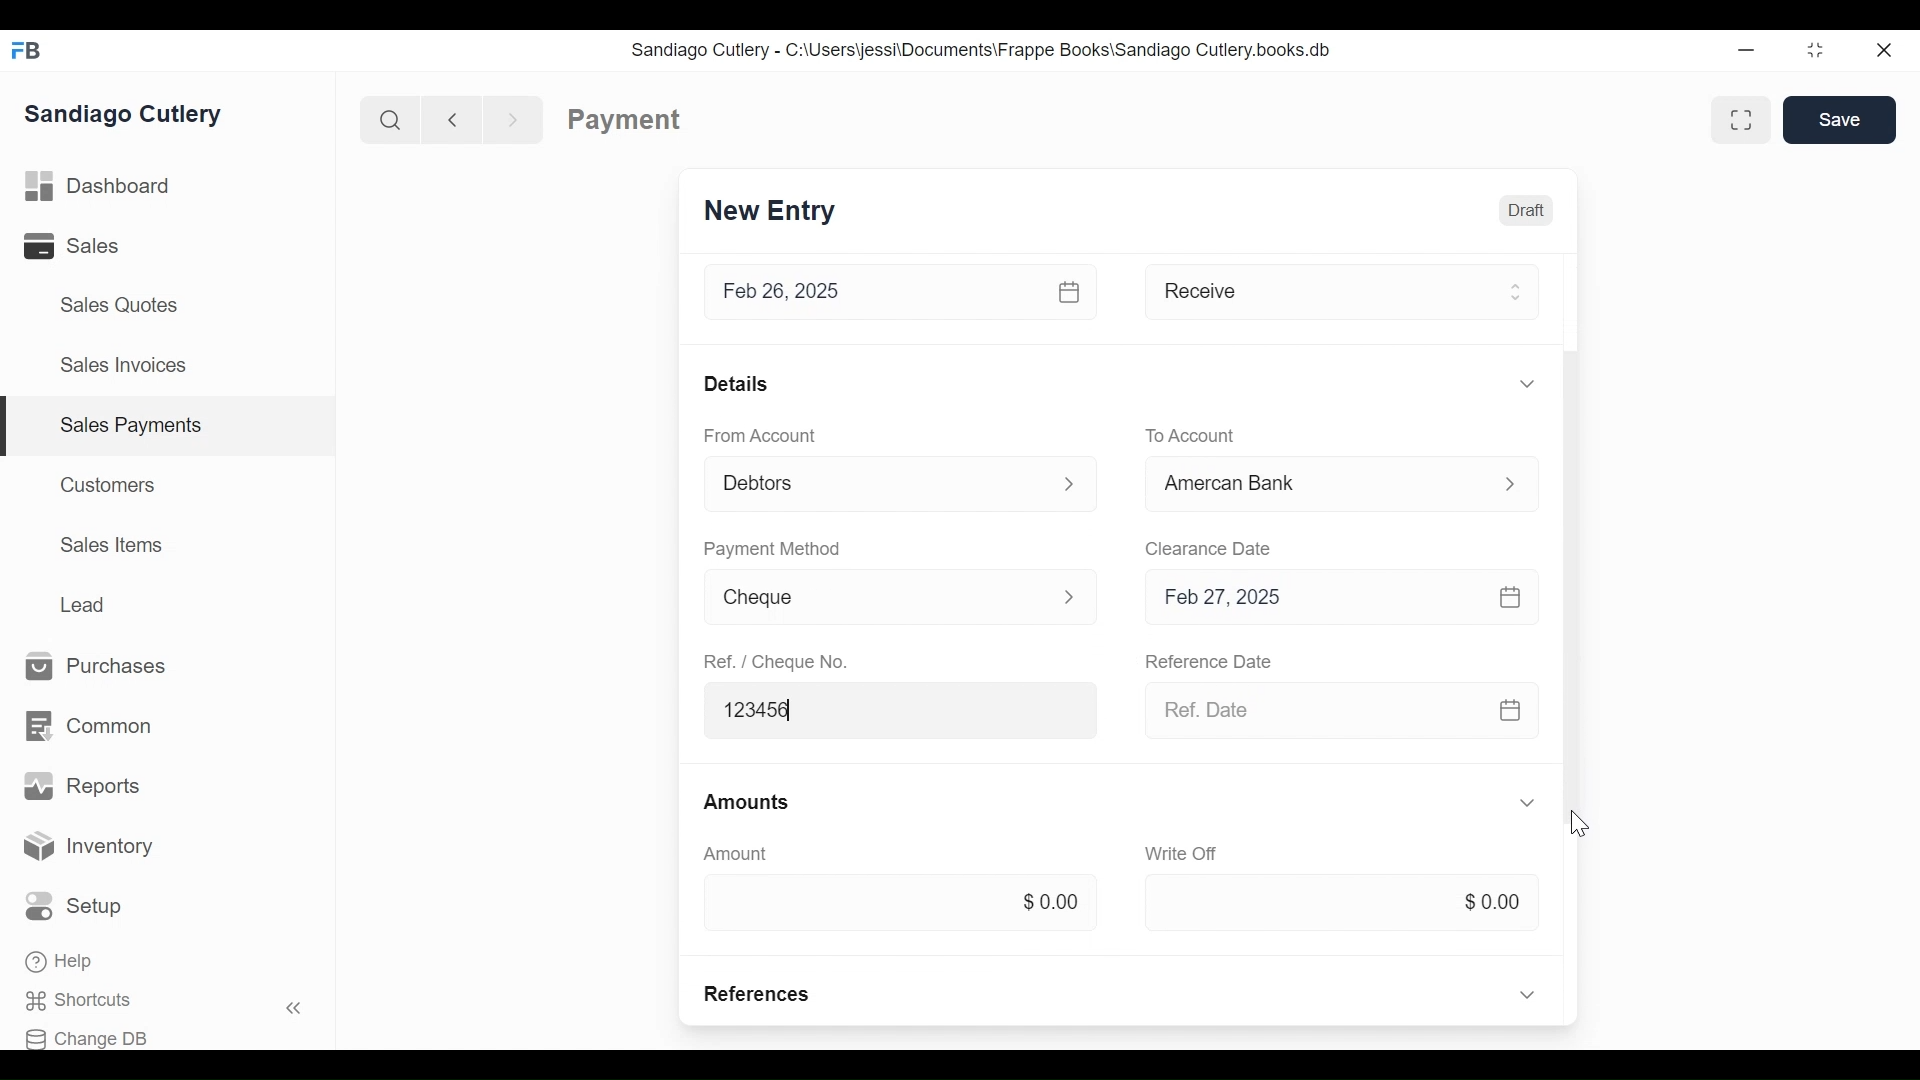  I want to click on Expand, so click(1509, 483).